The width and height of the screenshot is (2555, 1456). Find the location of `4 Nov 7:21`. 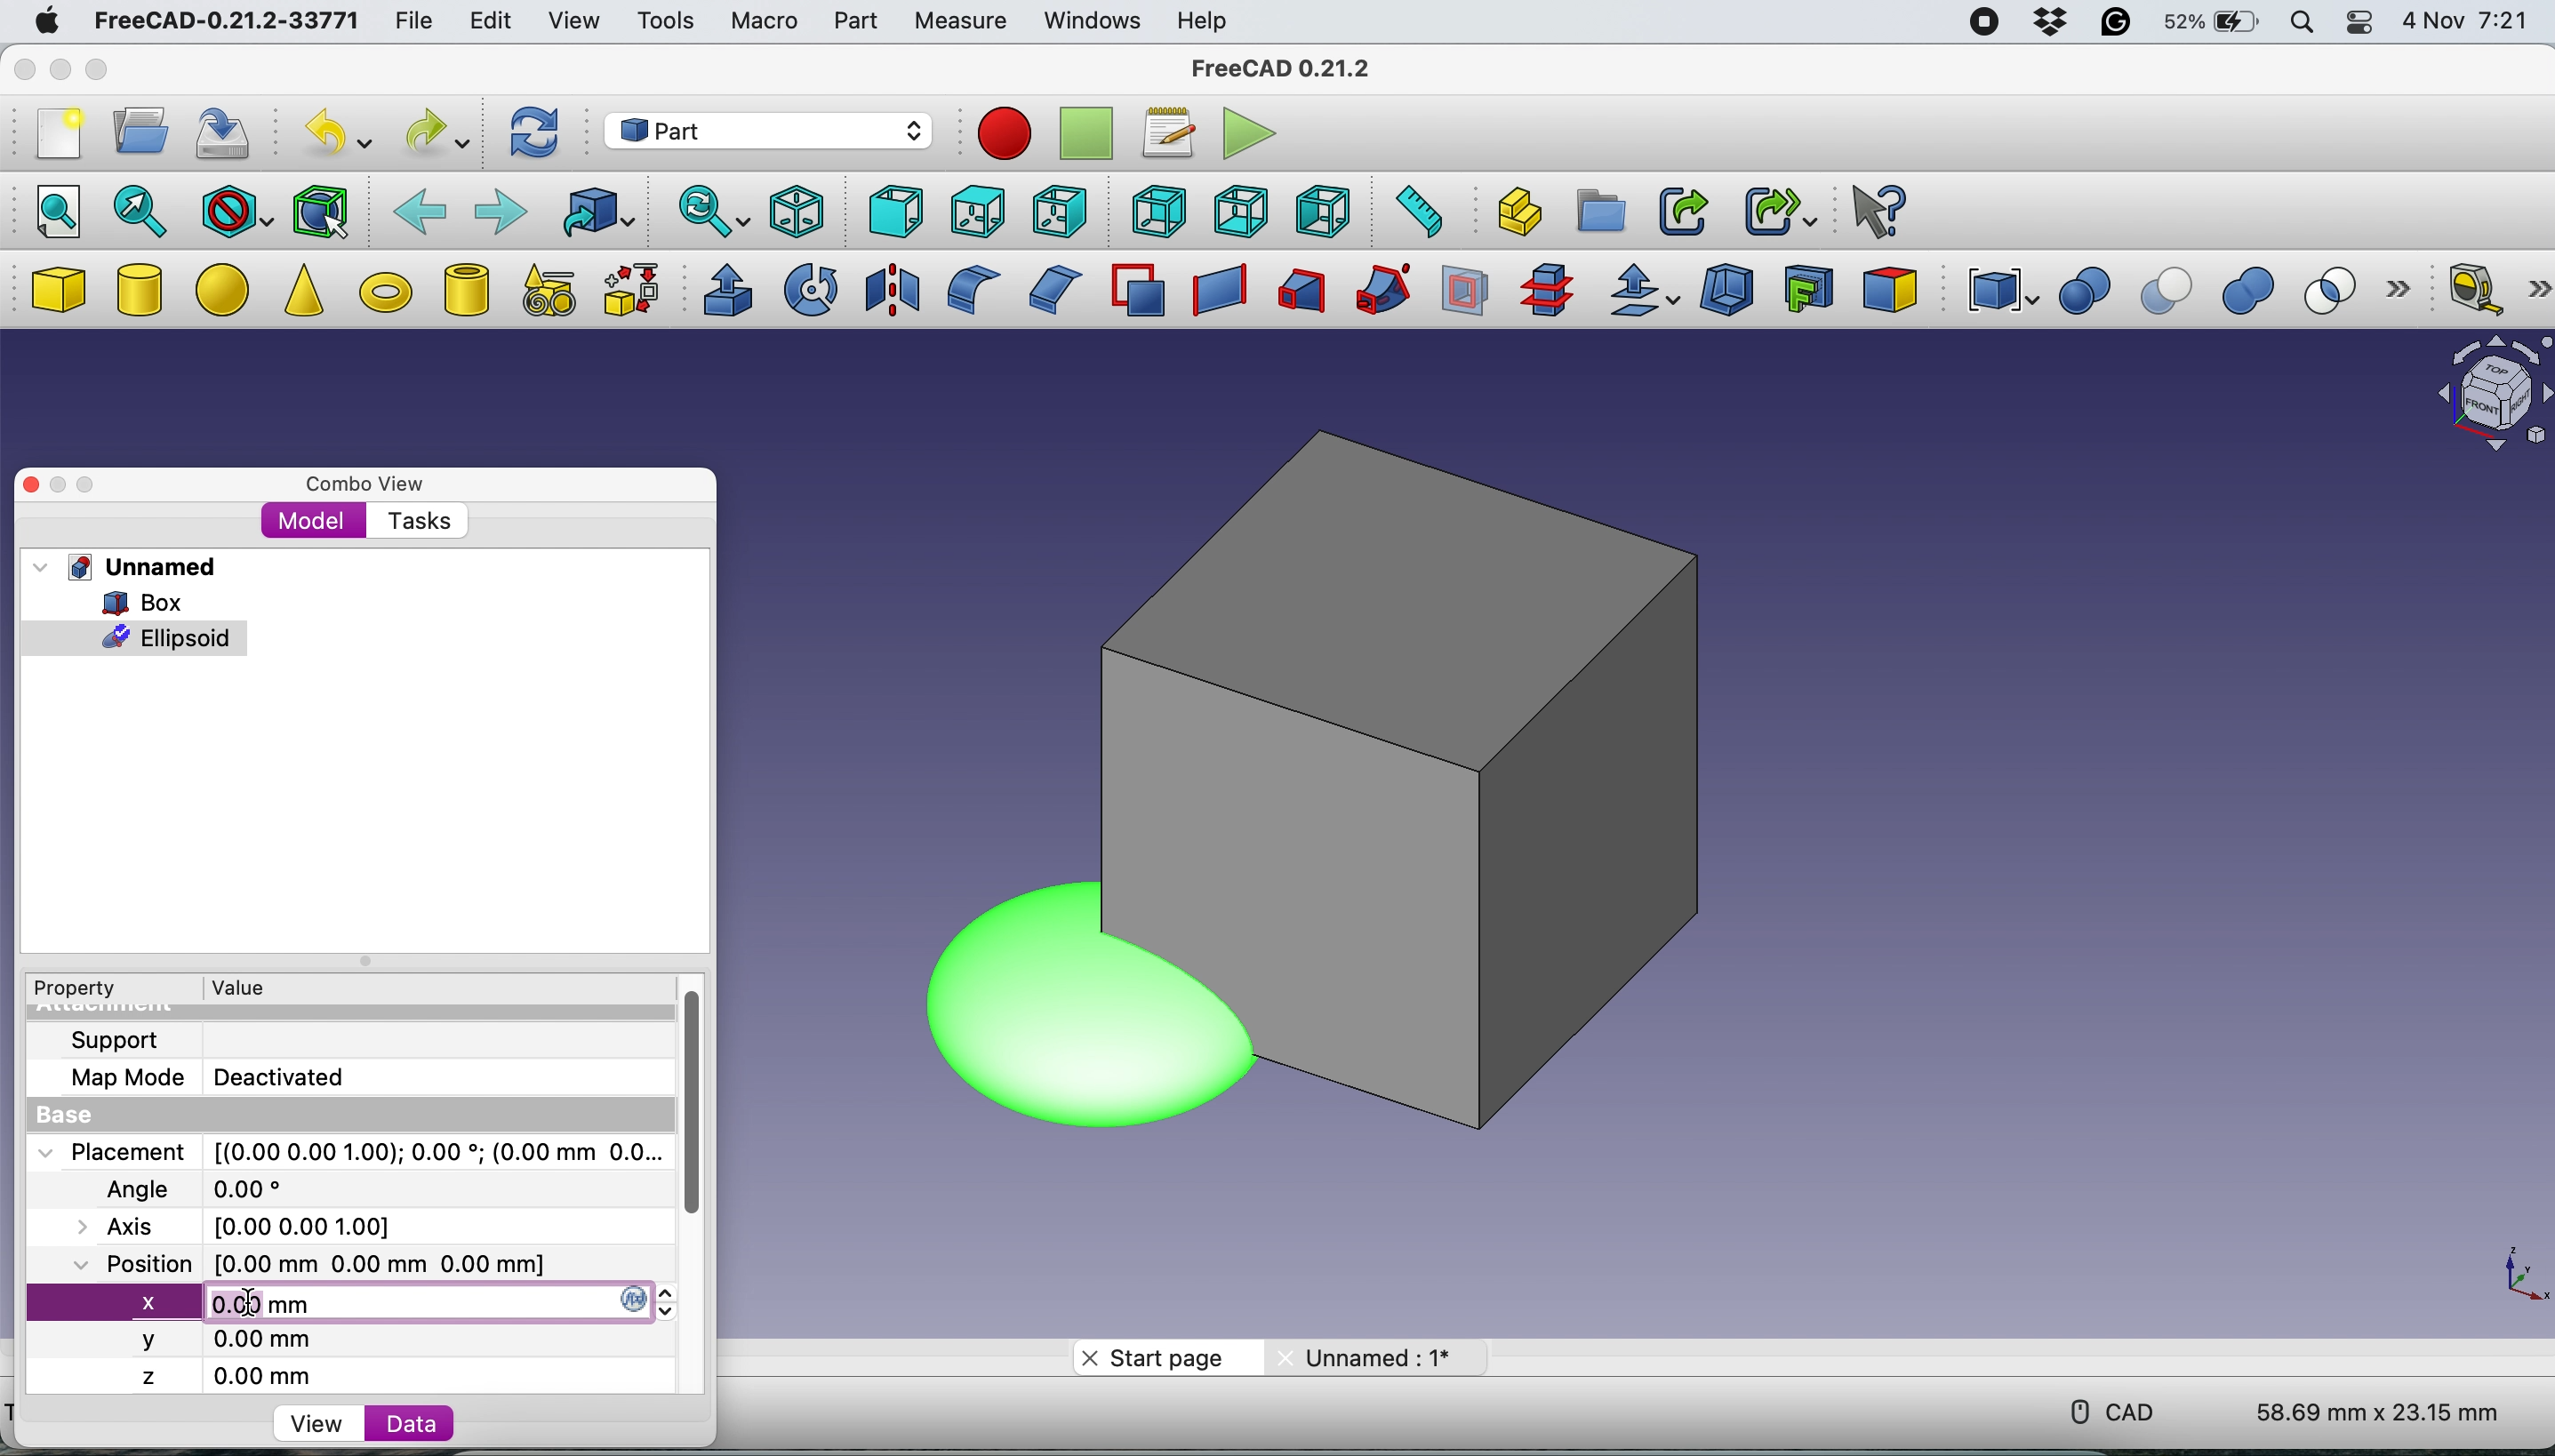

4 Nov 7:21 is located at coordinates (2469, 25).